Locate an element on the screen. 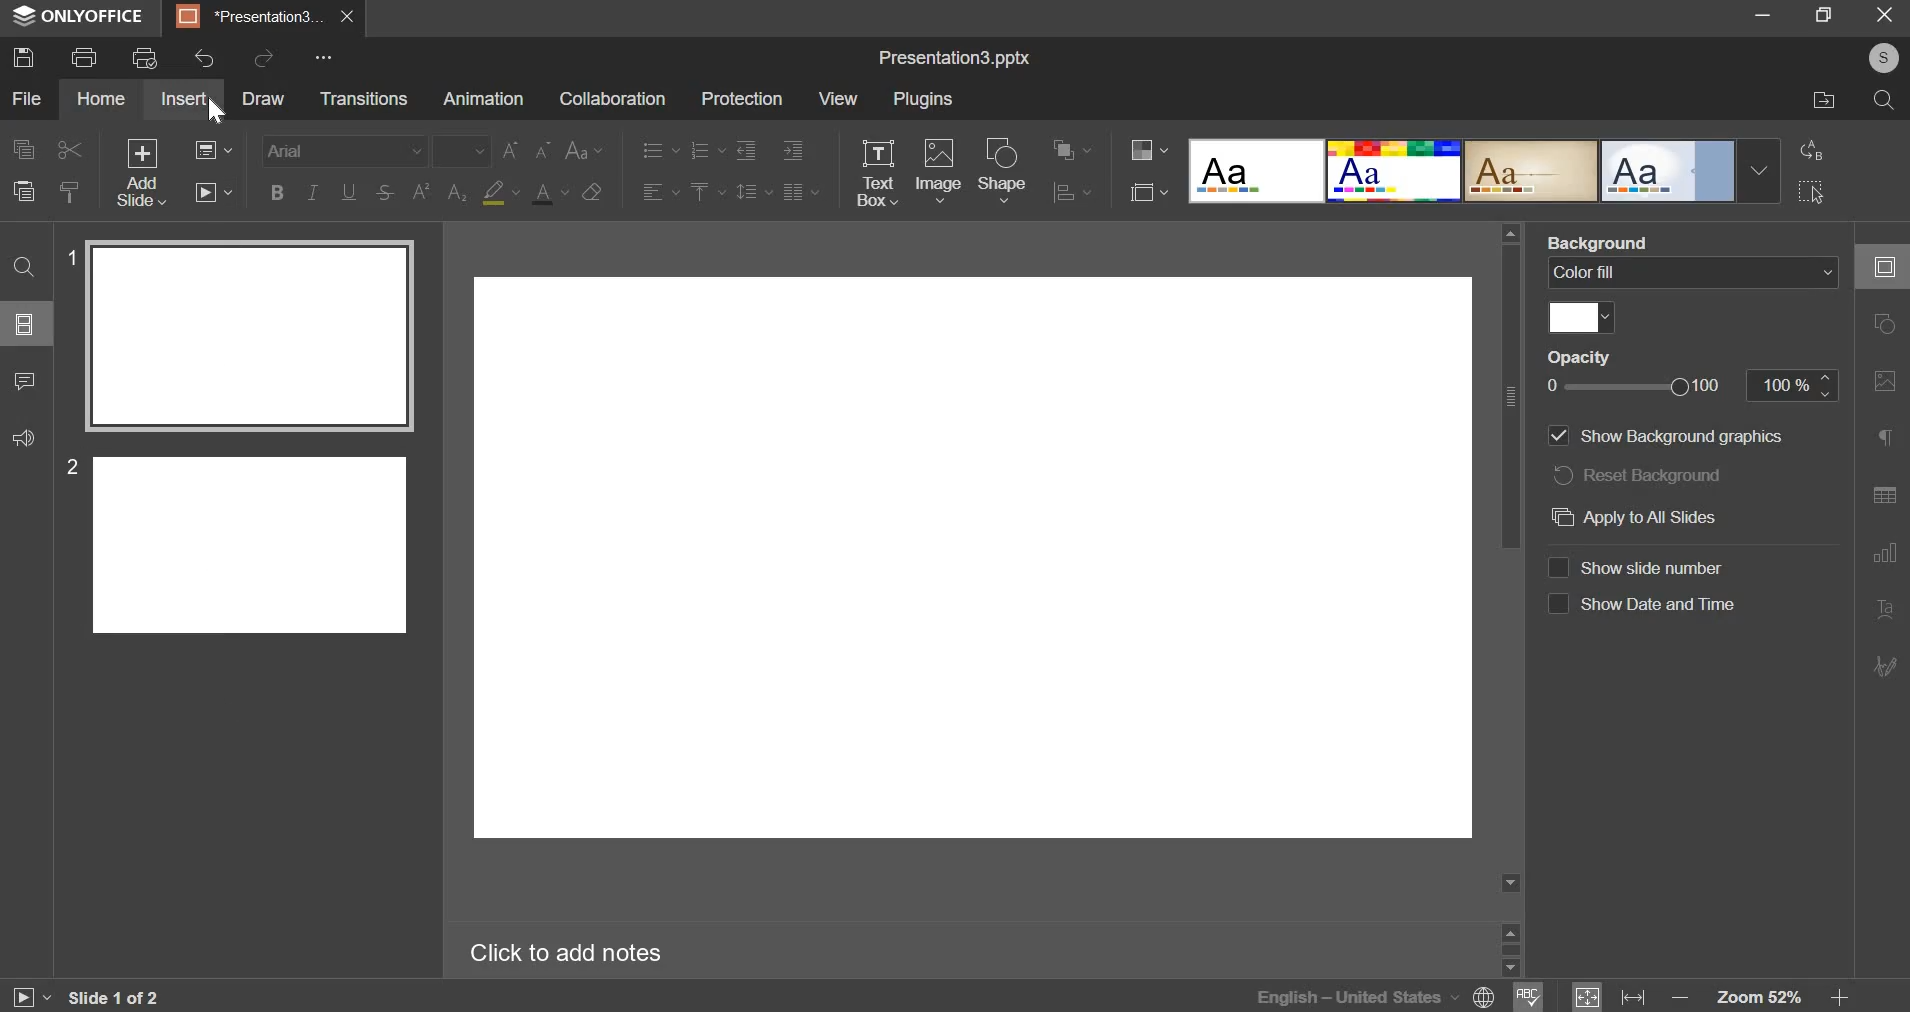  change slide layout is located at coordinates (214, 149).